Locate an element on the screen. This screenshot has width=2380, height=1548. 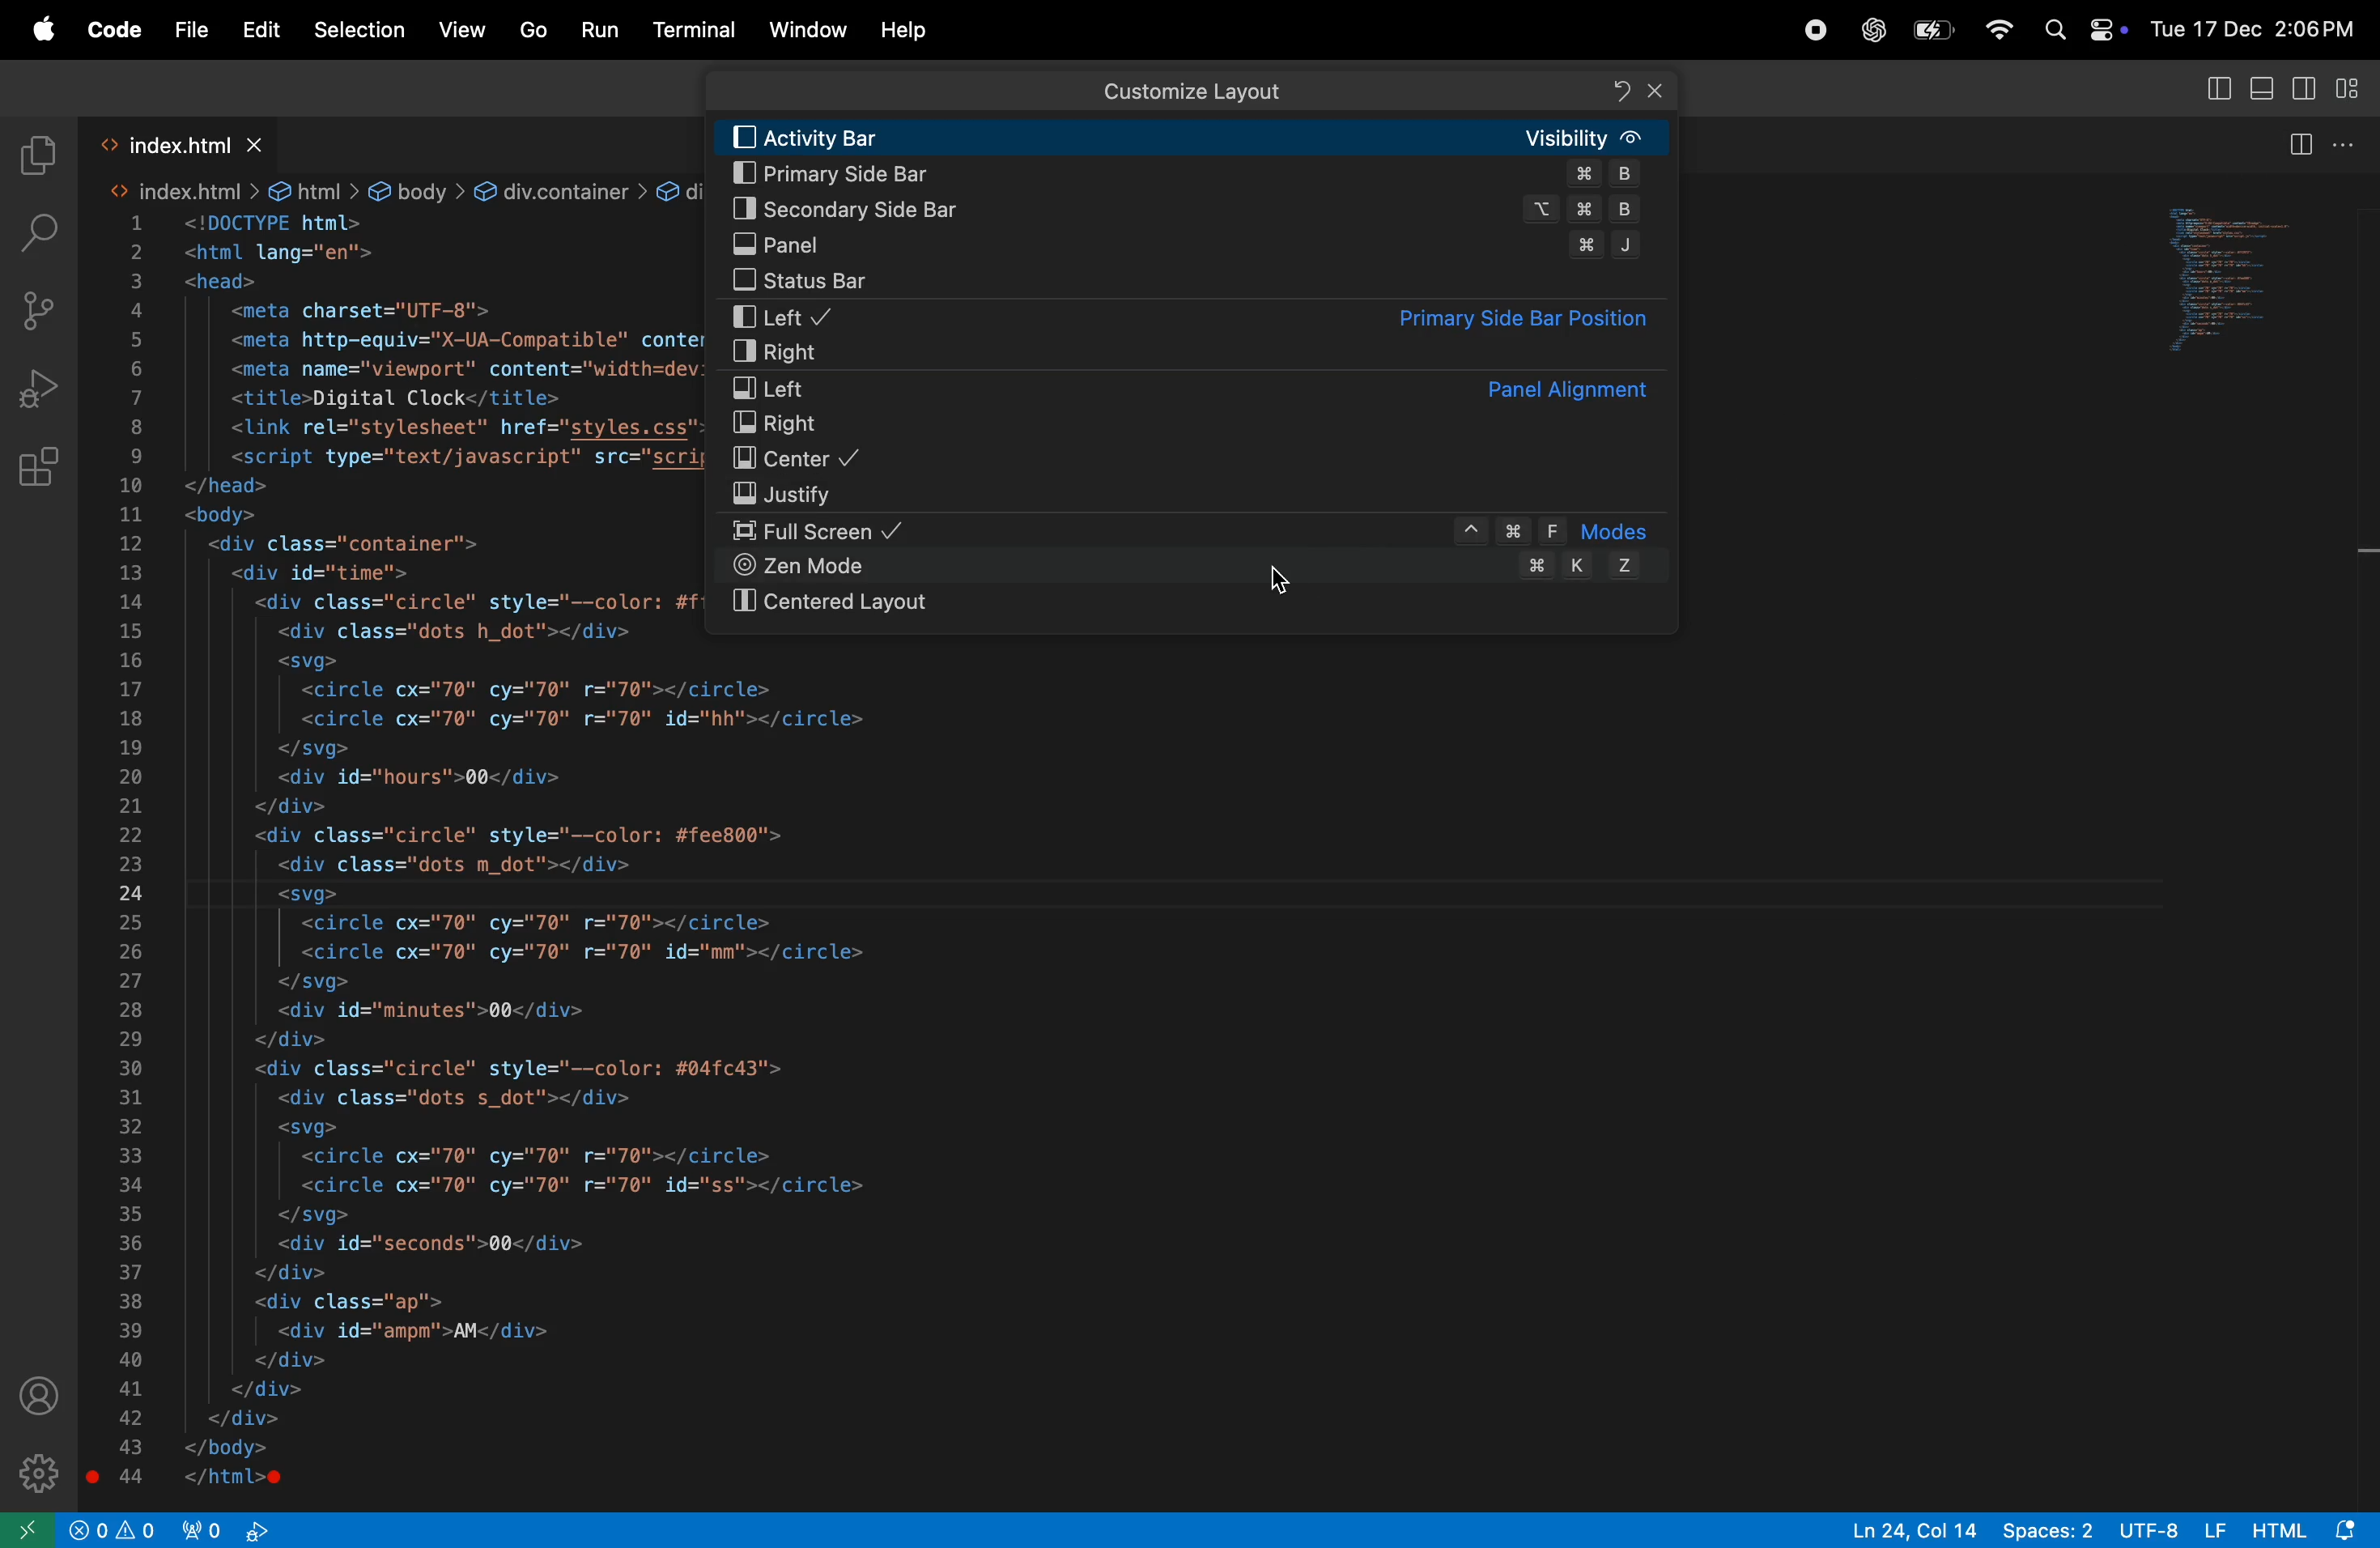
utf-8 lf is located at coordinates (2166, 1530).